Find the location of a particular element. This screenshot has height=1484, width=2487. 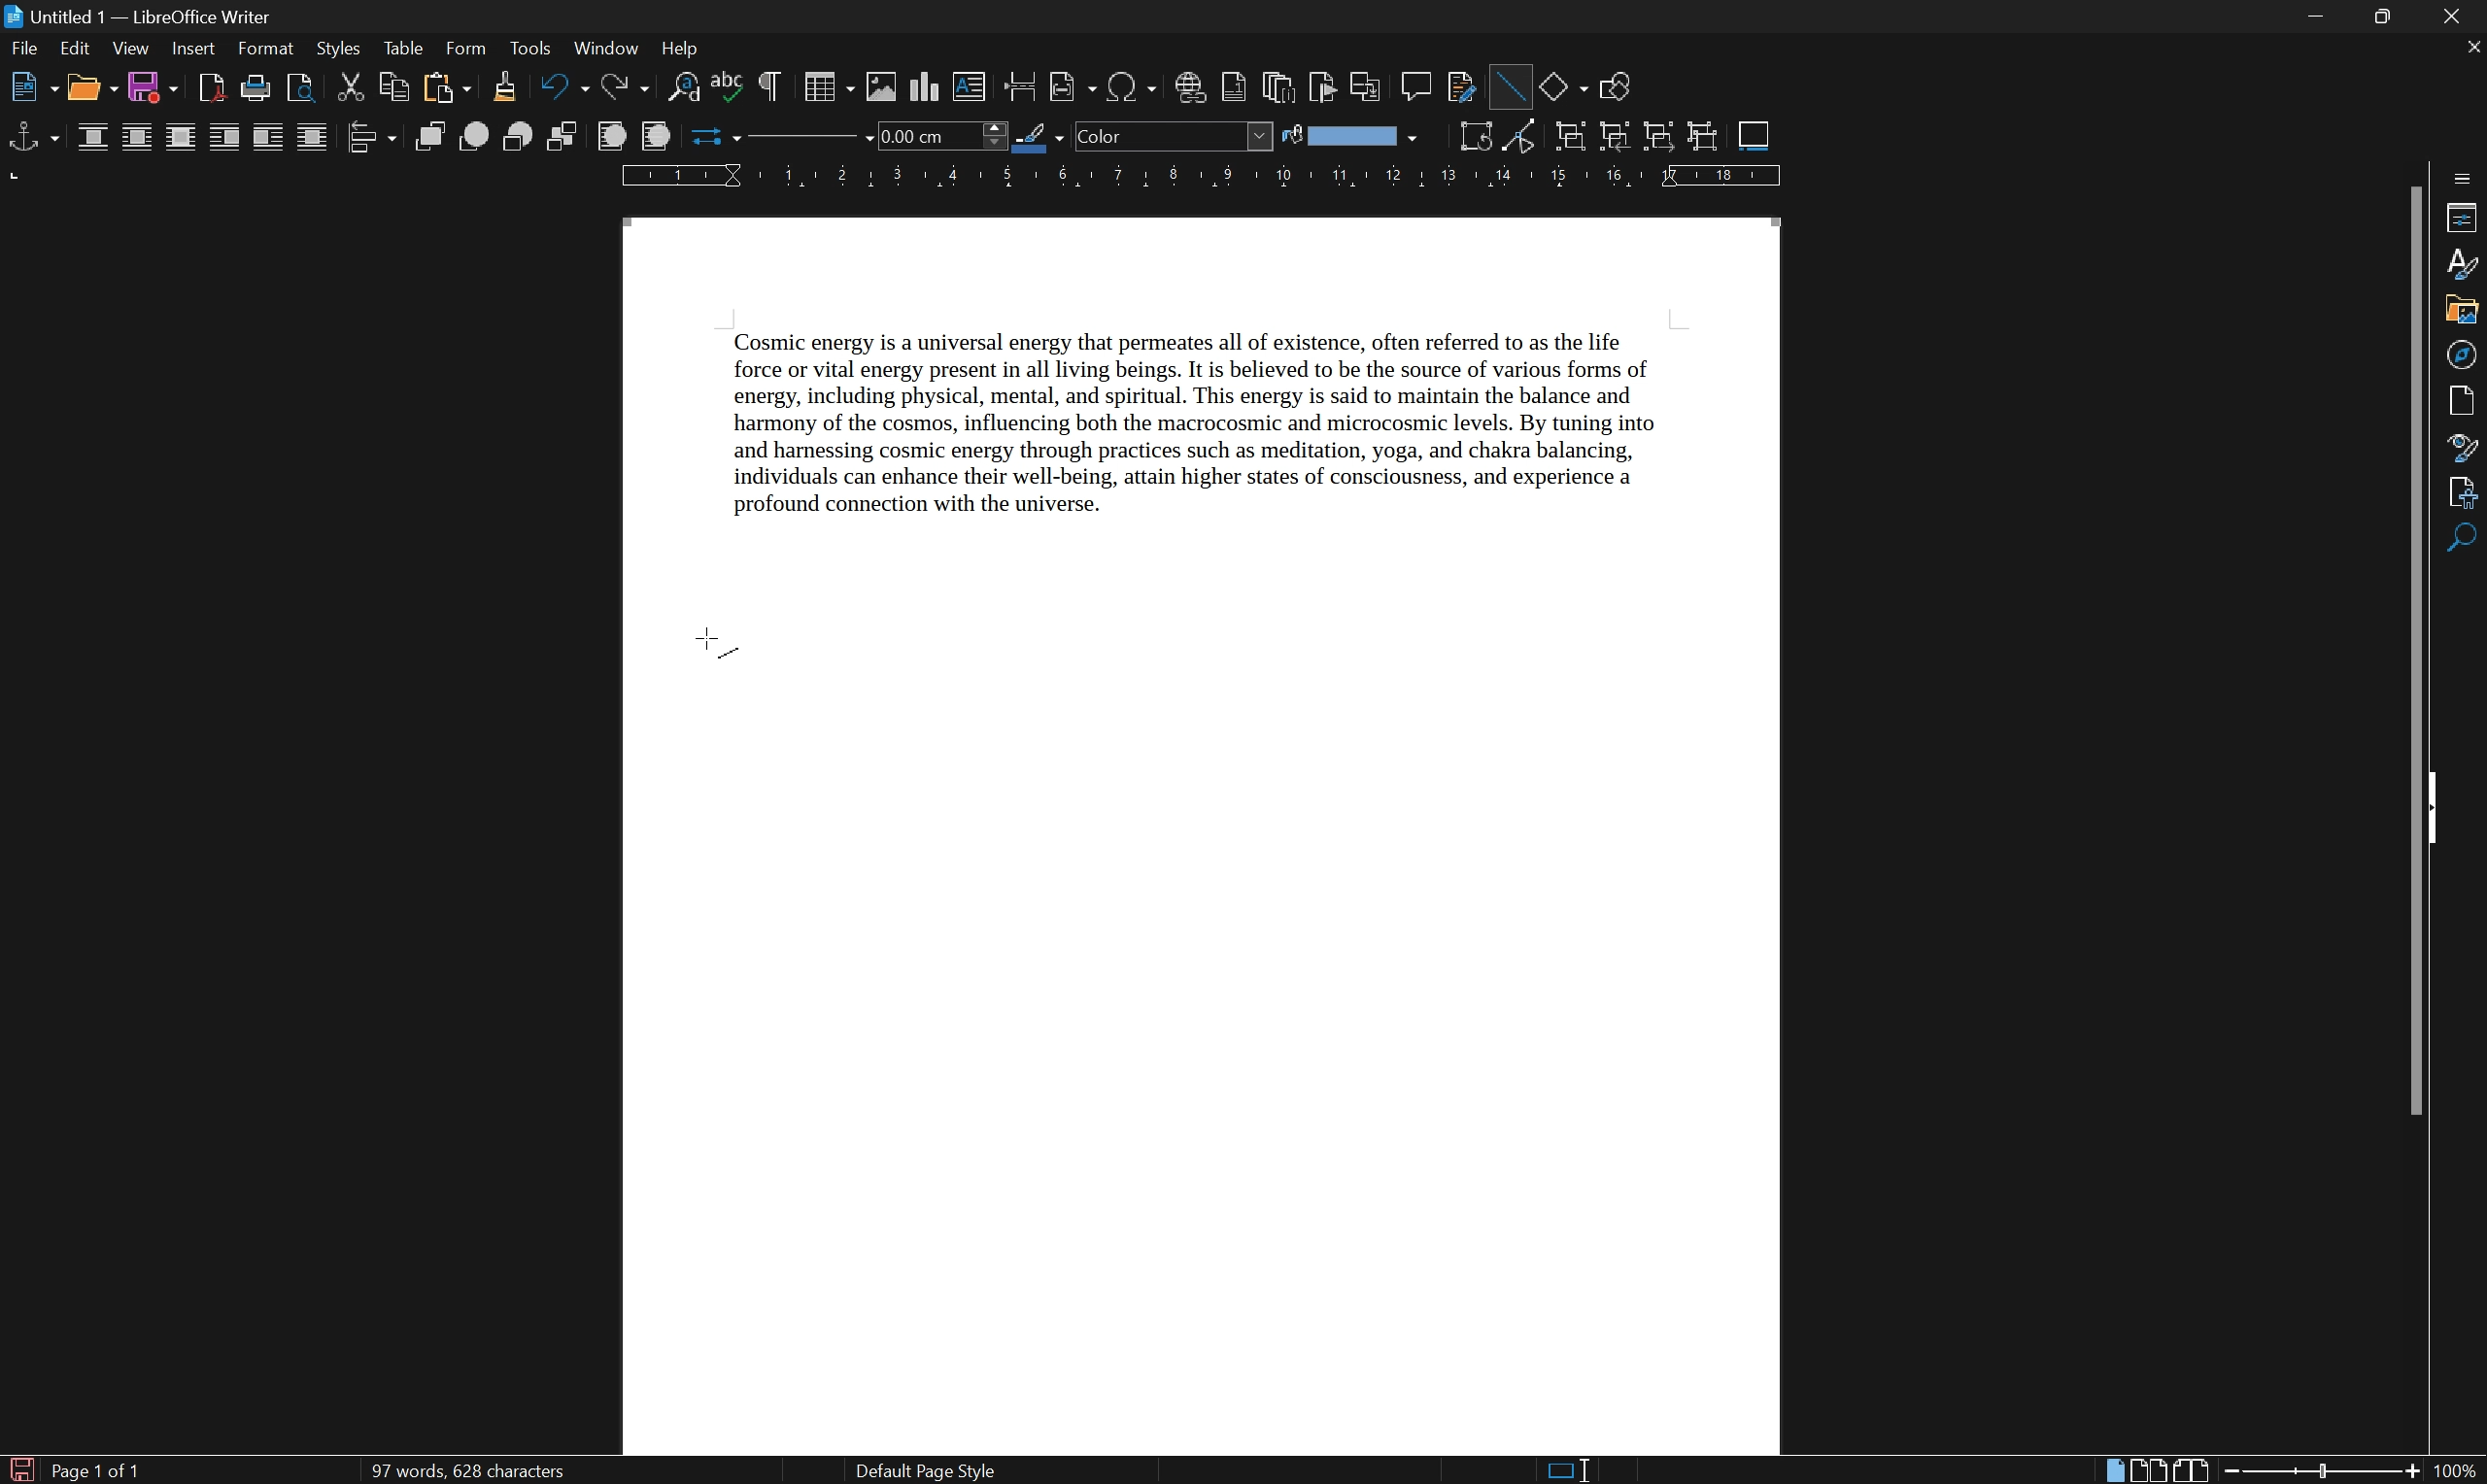

slider is located at coordinates (2327, 1469).